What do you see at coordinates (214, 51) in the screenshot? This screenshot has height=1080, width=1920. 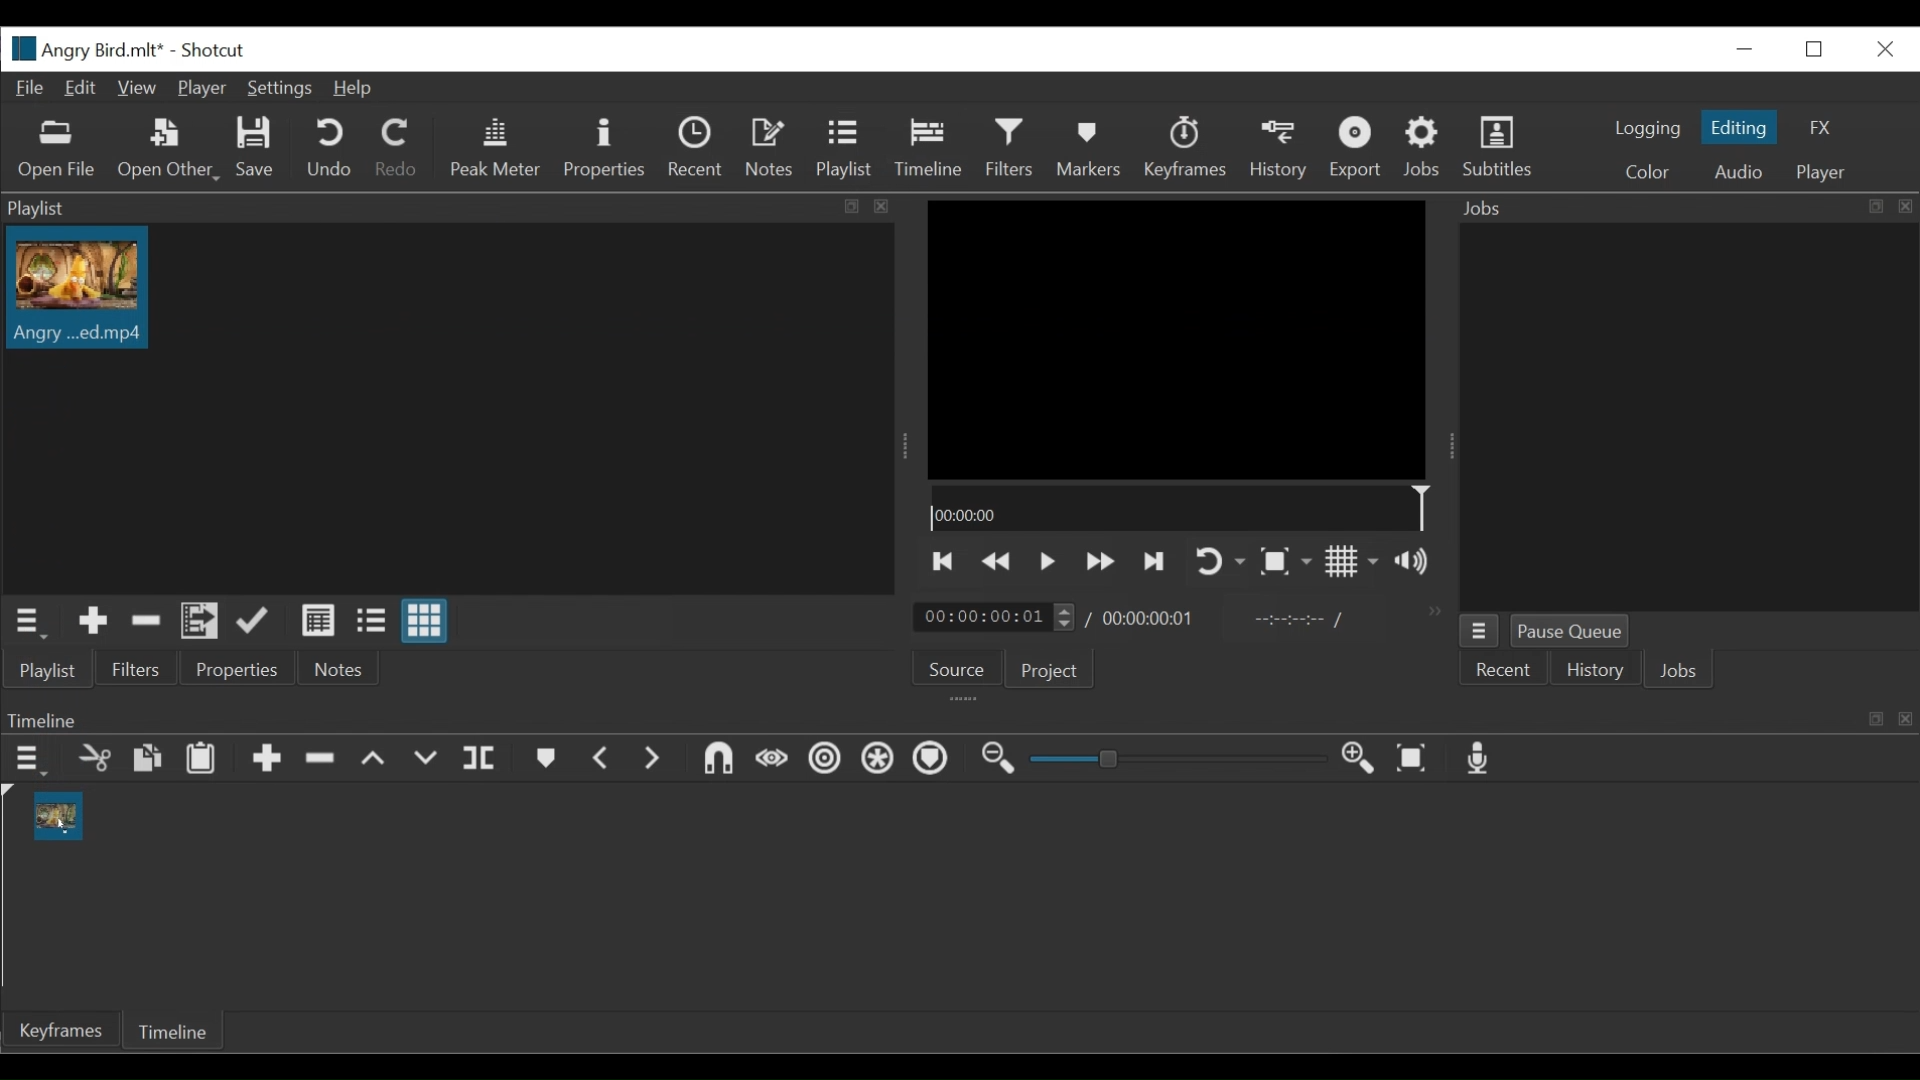 I see `Shotcut` at bounding box center [214, 51].